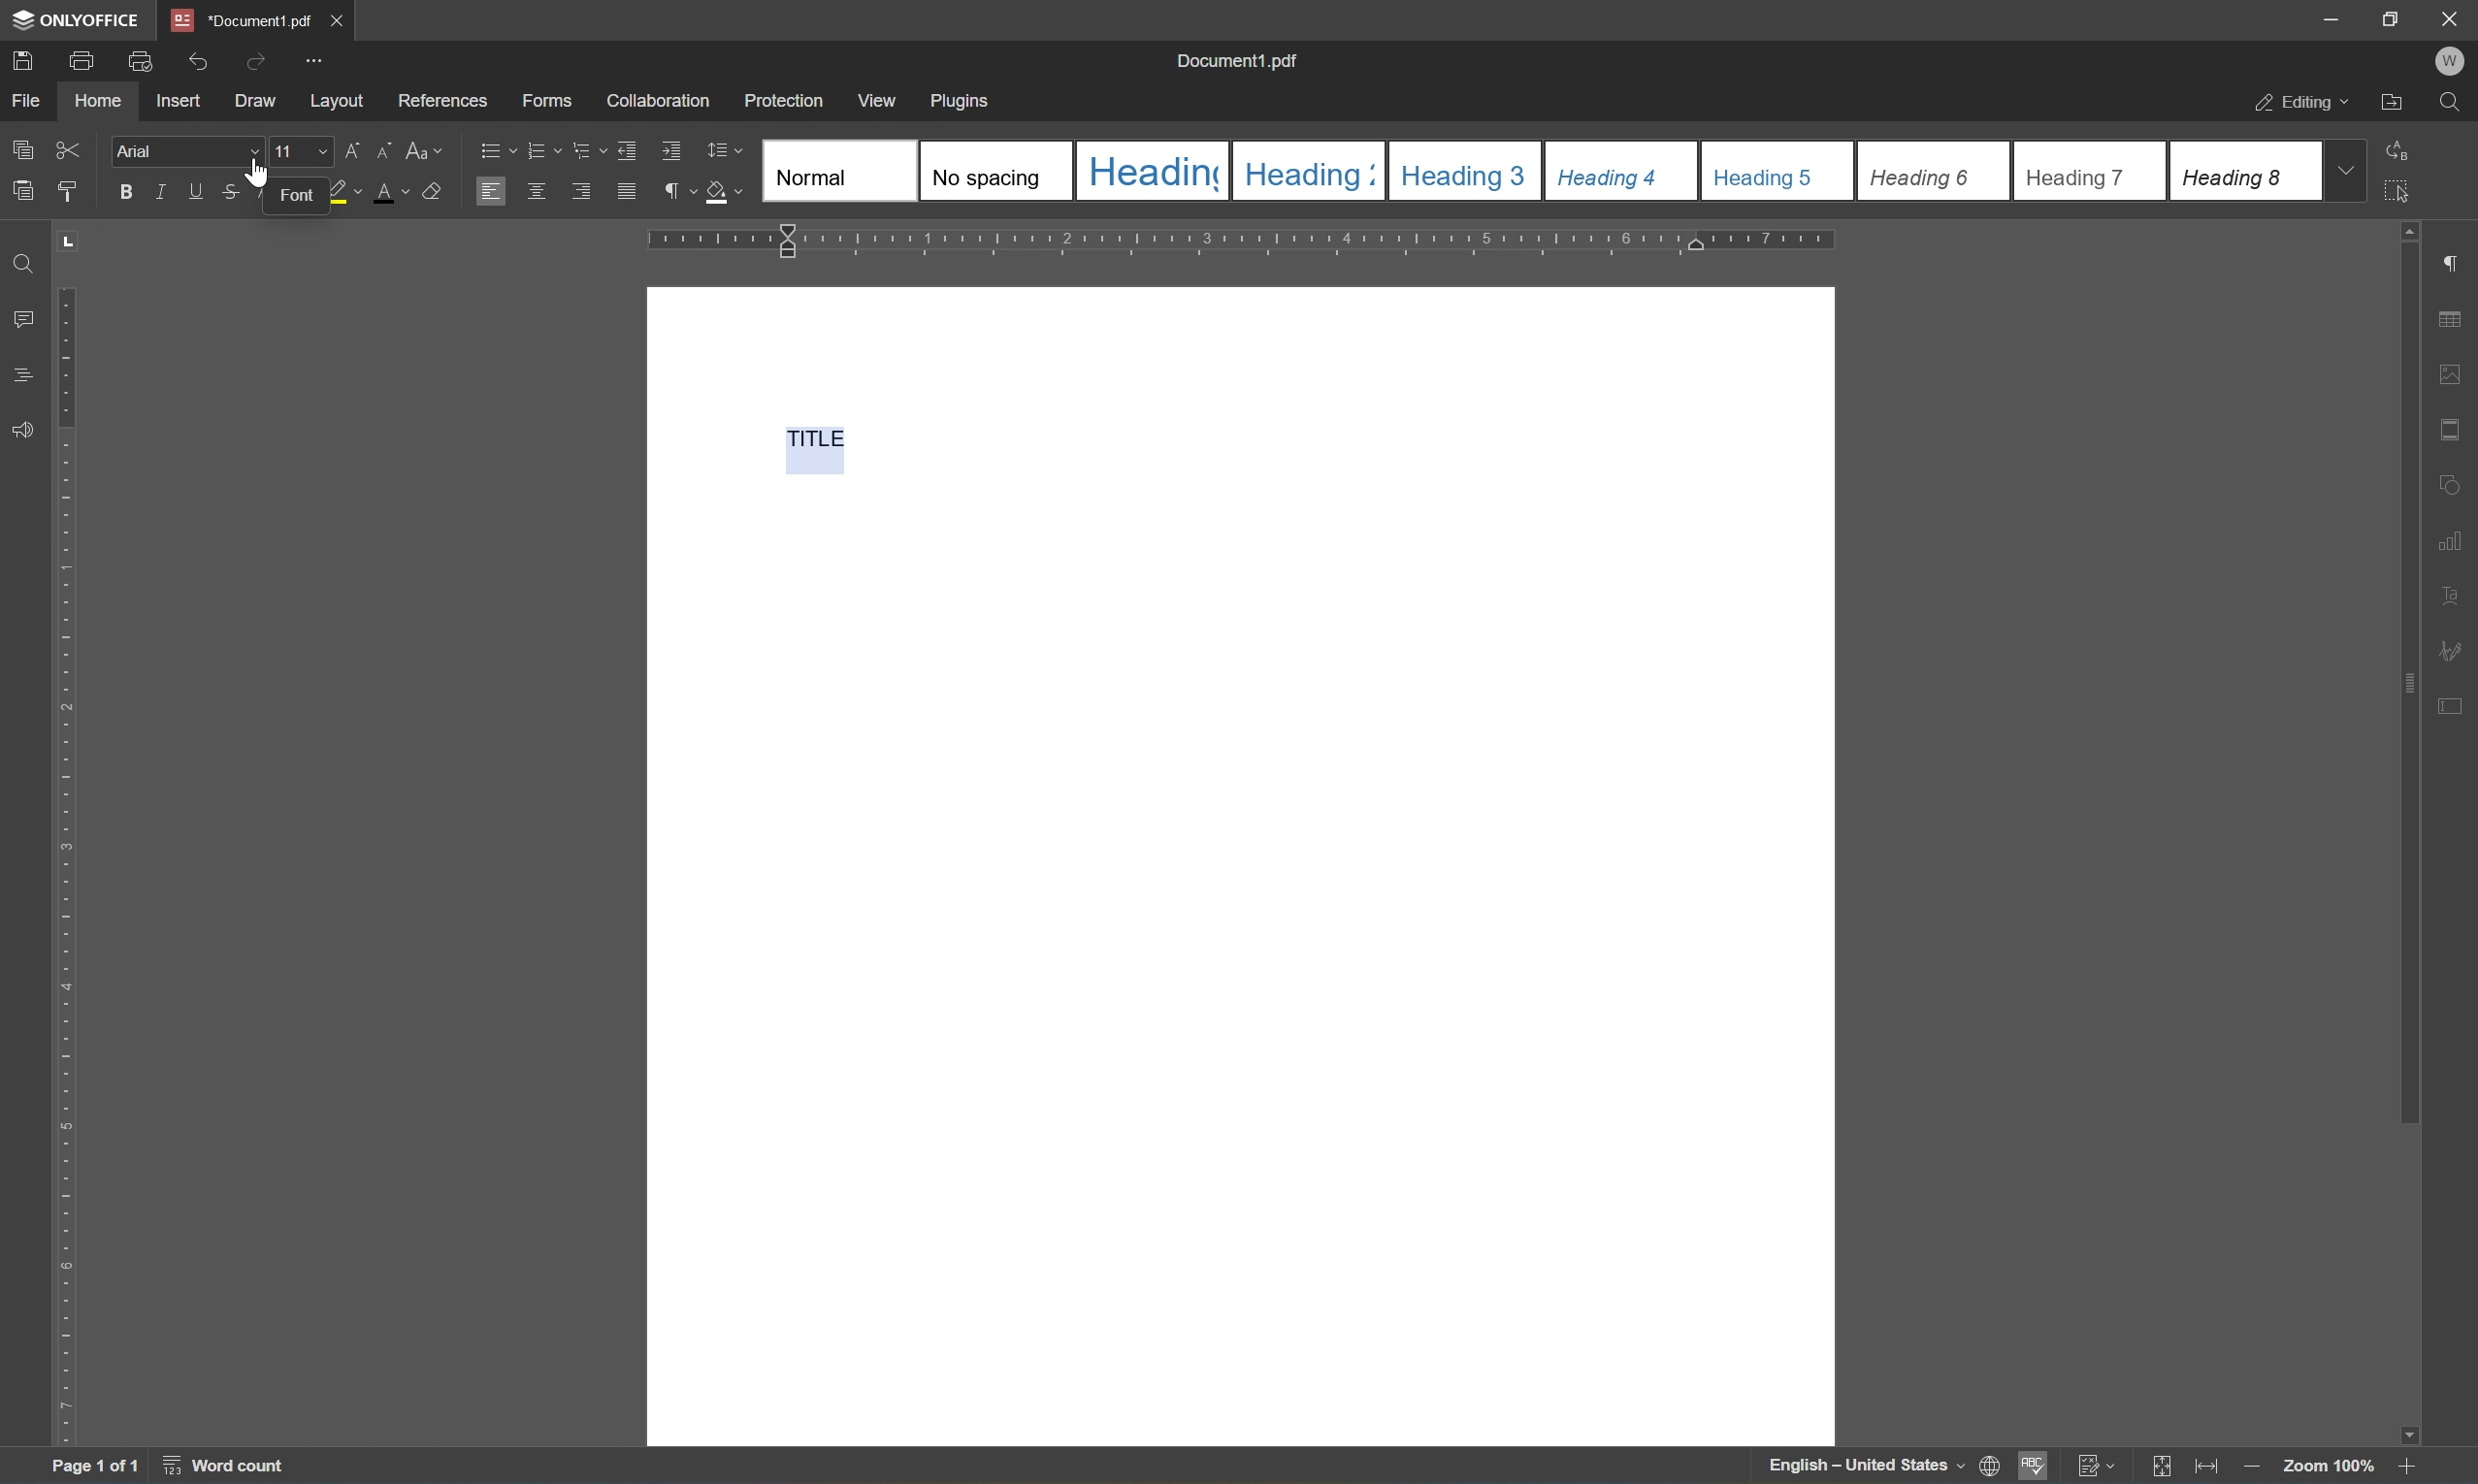 The width and height of the screenshot is (2478, 1484). I want to click on protection, so click(785, 100).